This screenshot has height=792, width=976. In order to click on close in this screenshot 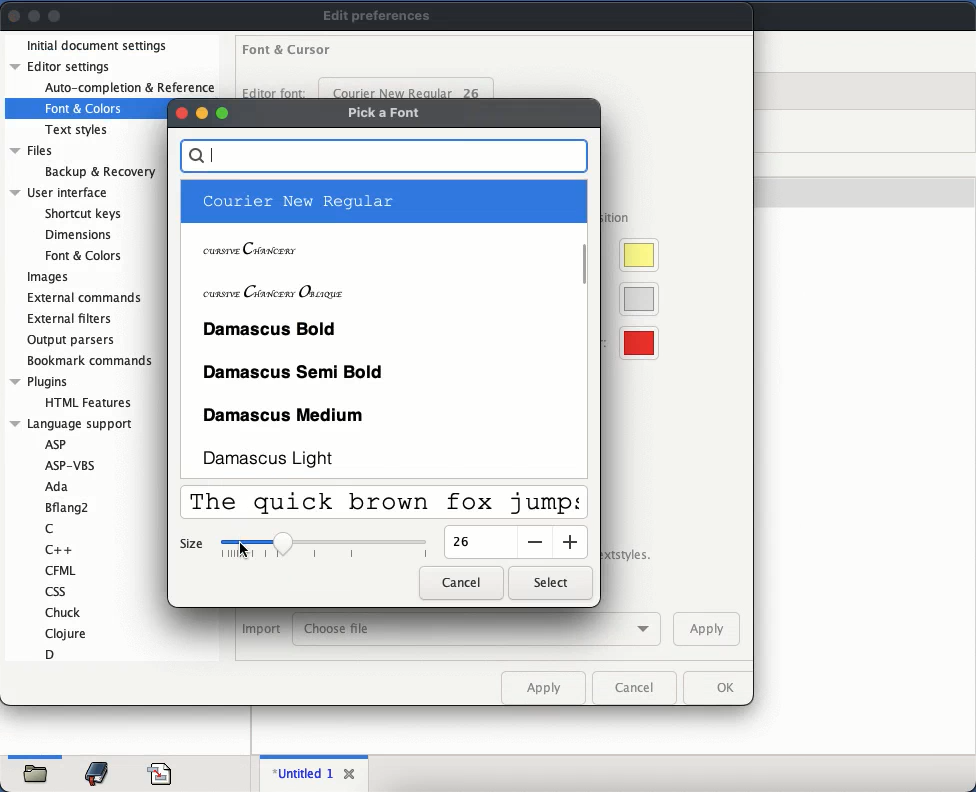, I will do `click(15, 17)`.